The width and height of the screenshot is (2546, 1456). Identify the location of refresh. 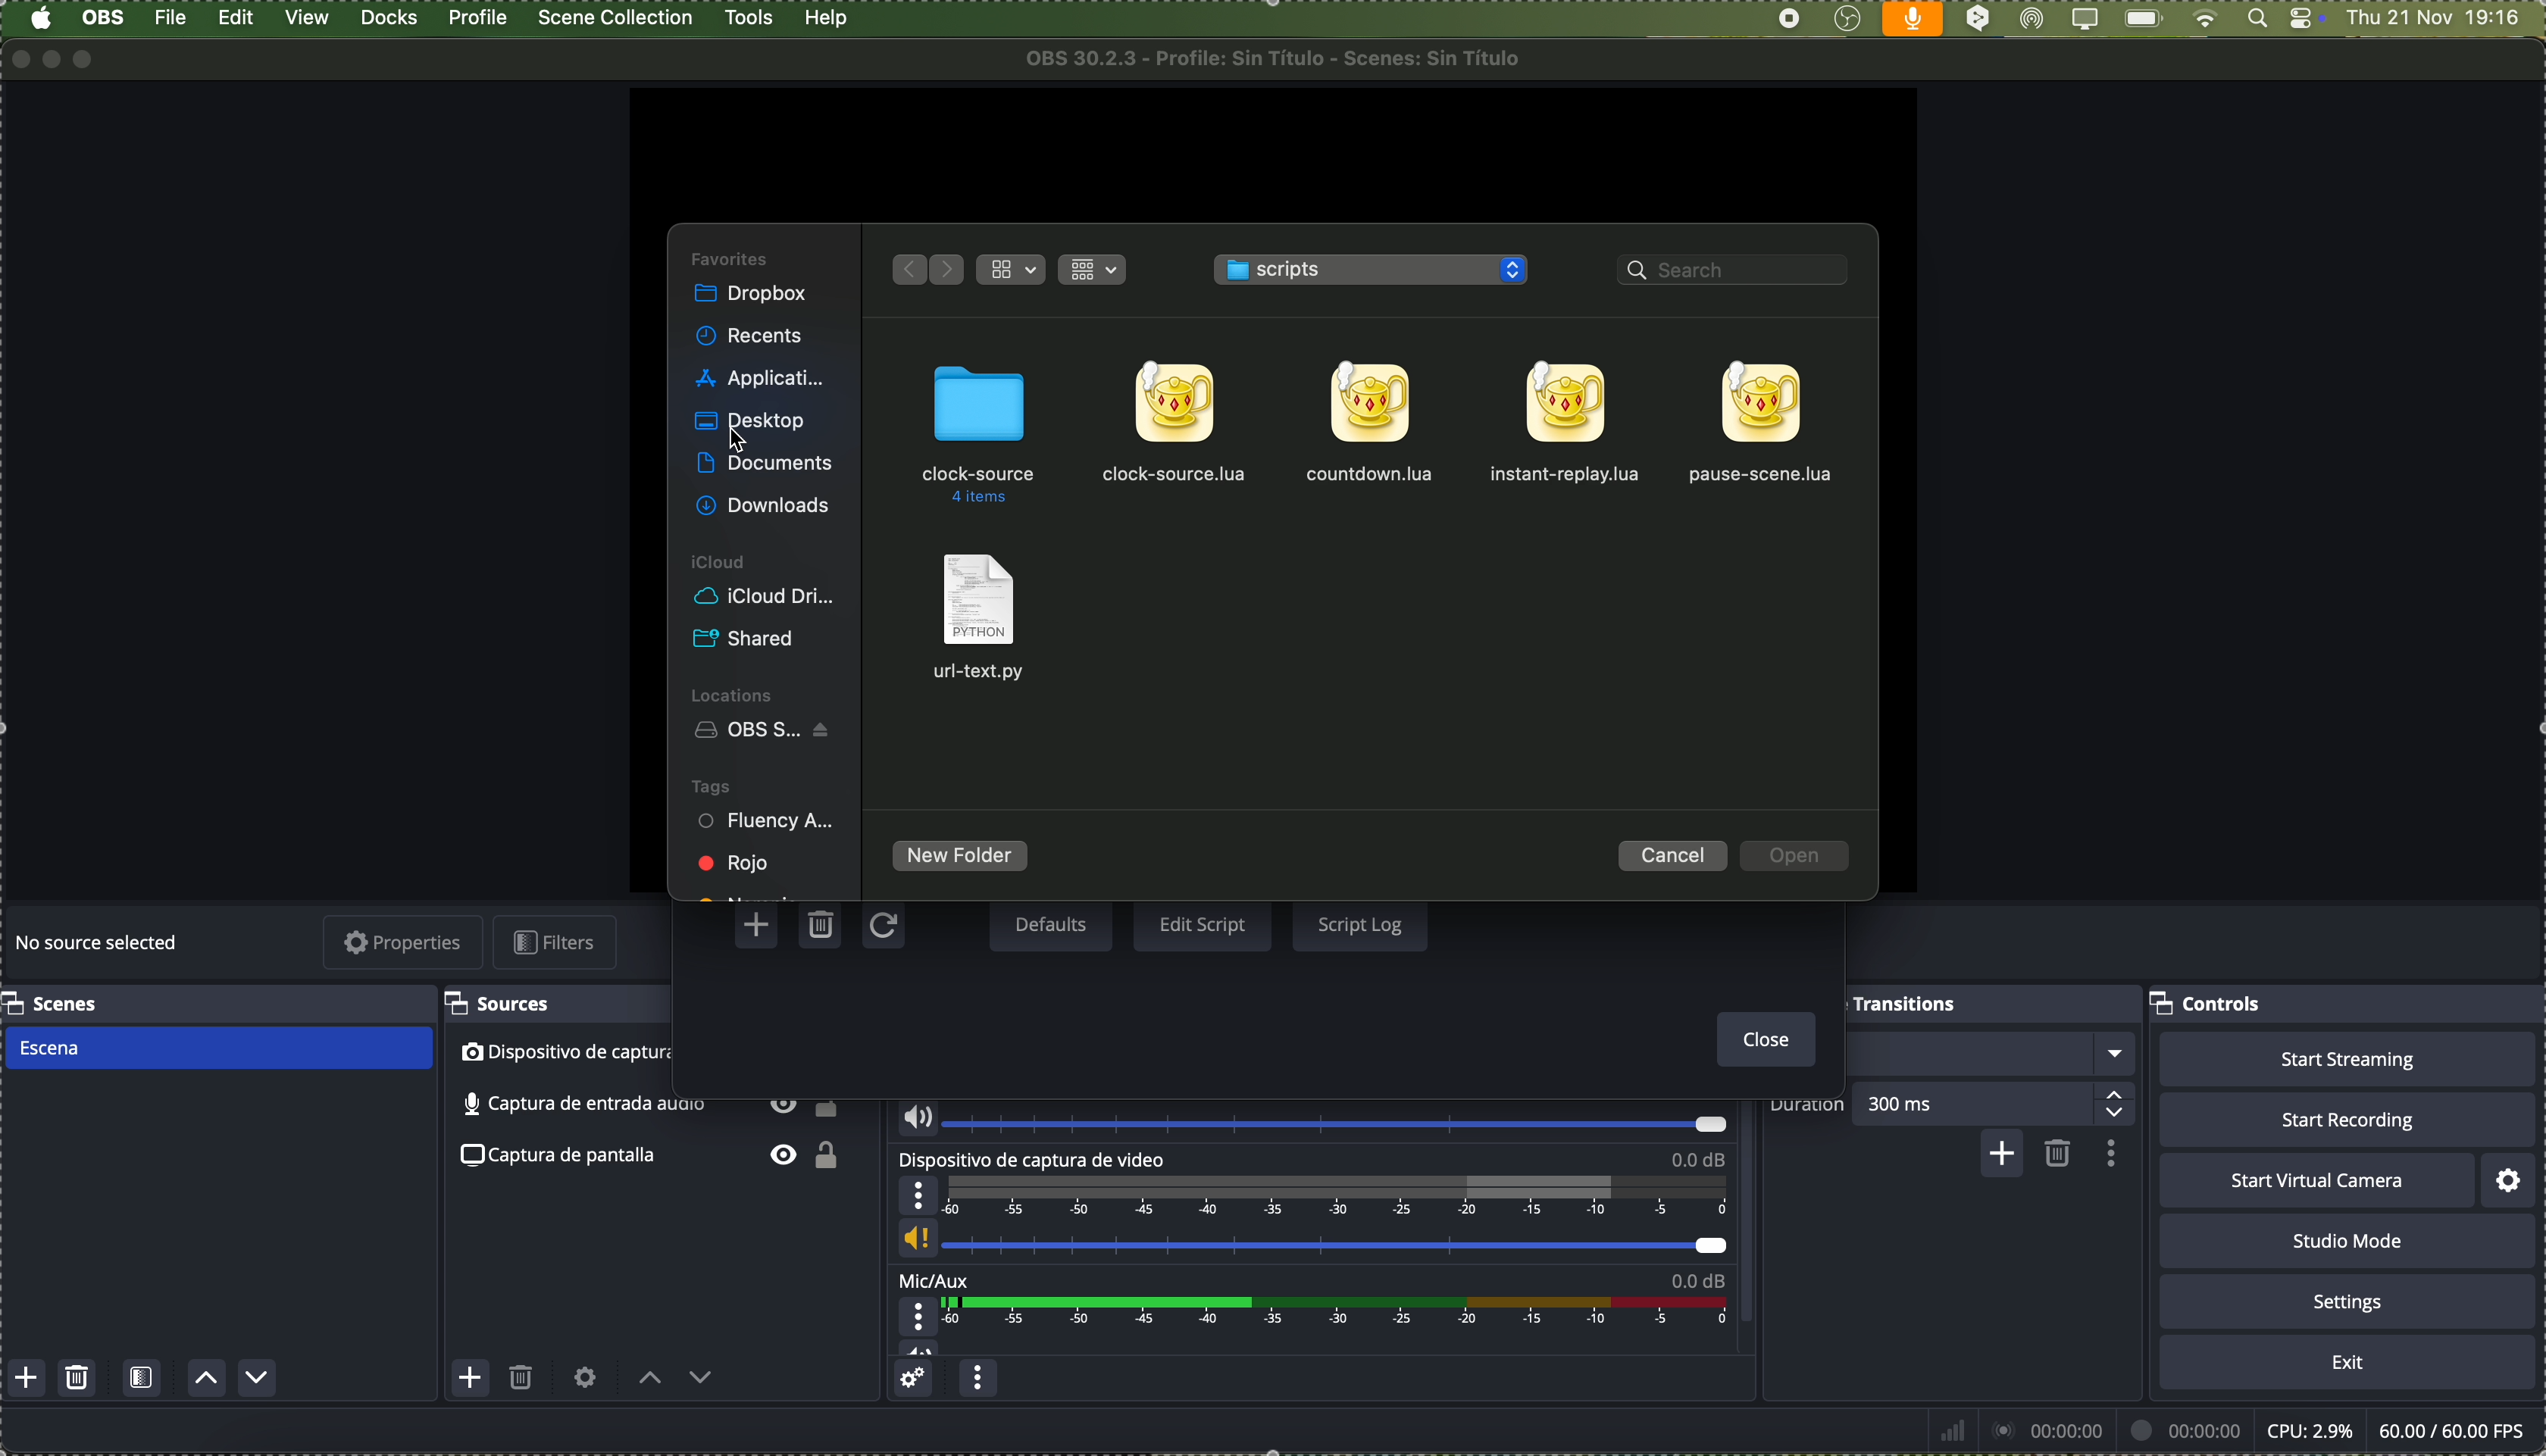
(881, 928).